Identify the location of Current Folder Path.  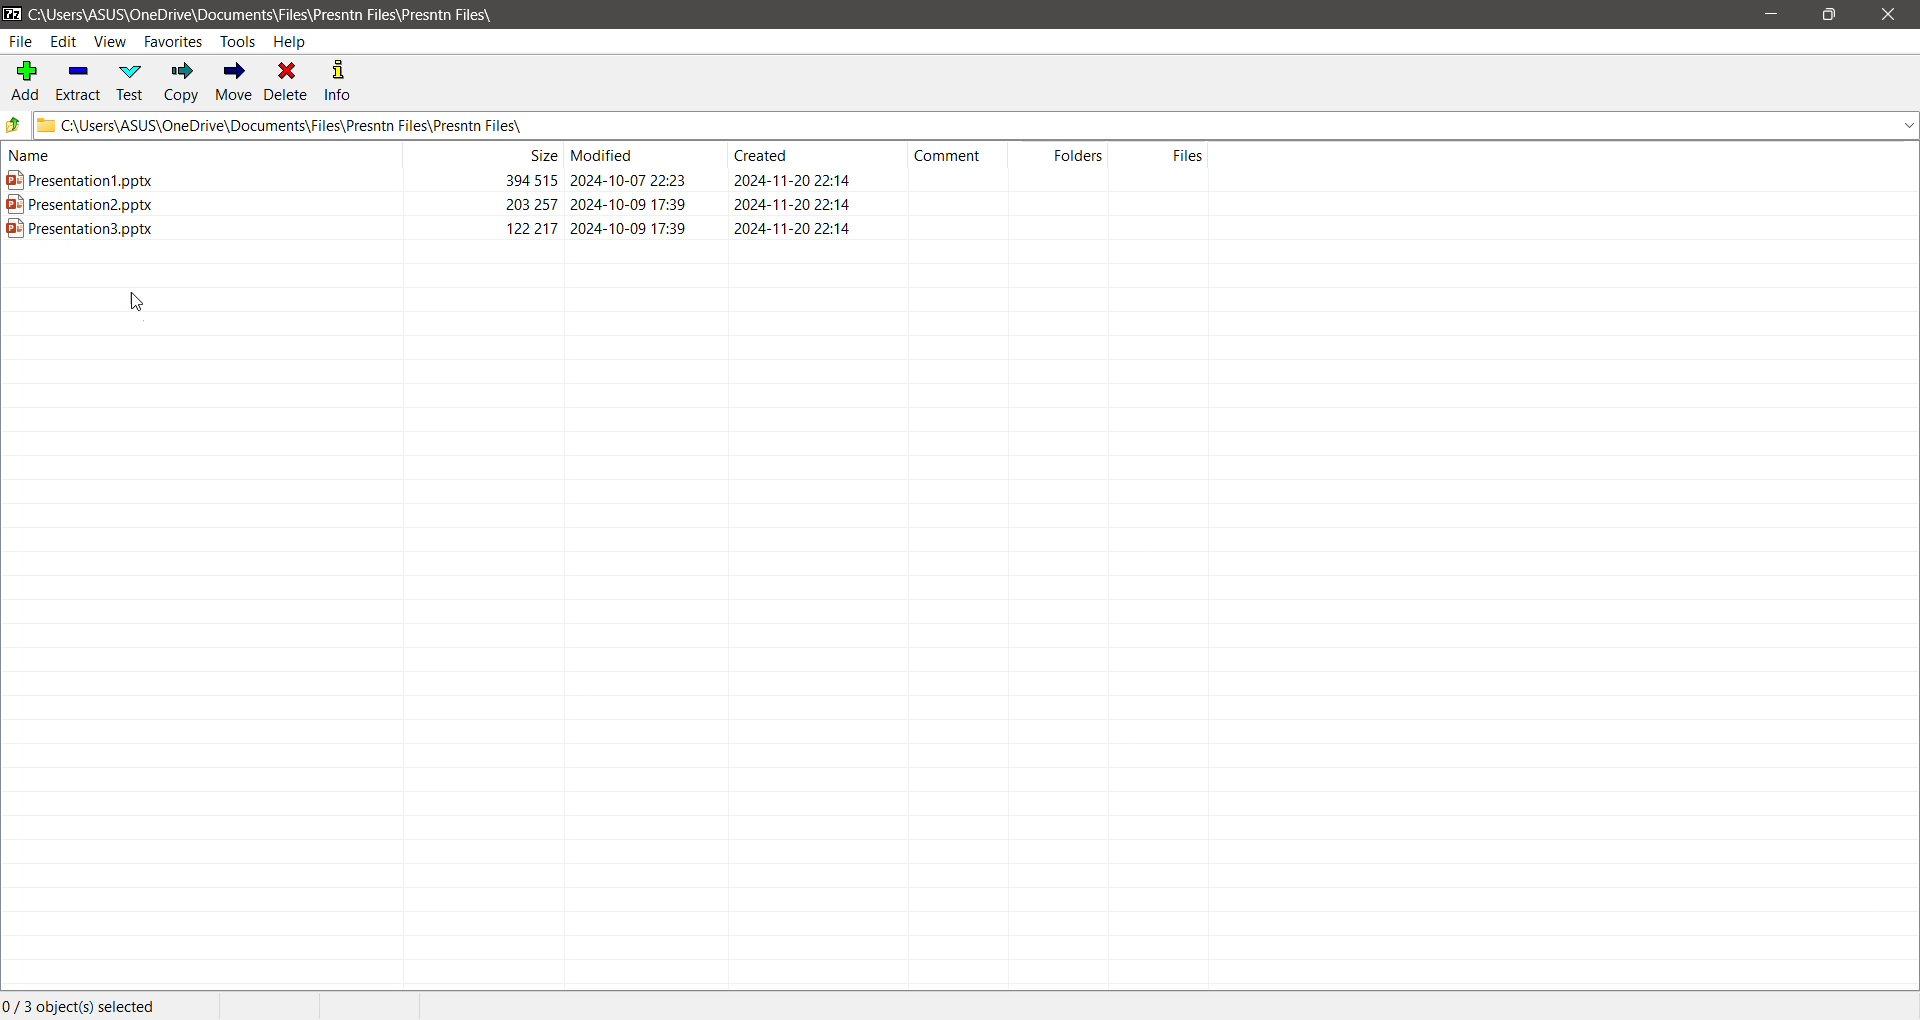
(302, 12).